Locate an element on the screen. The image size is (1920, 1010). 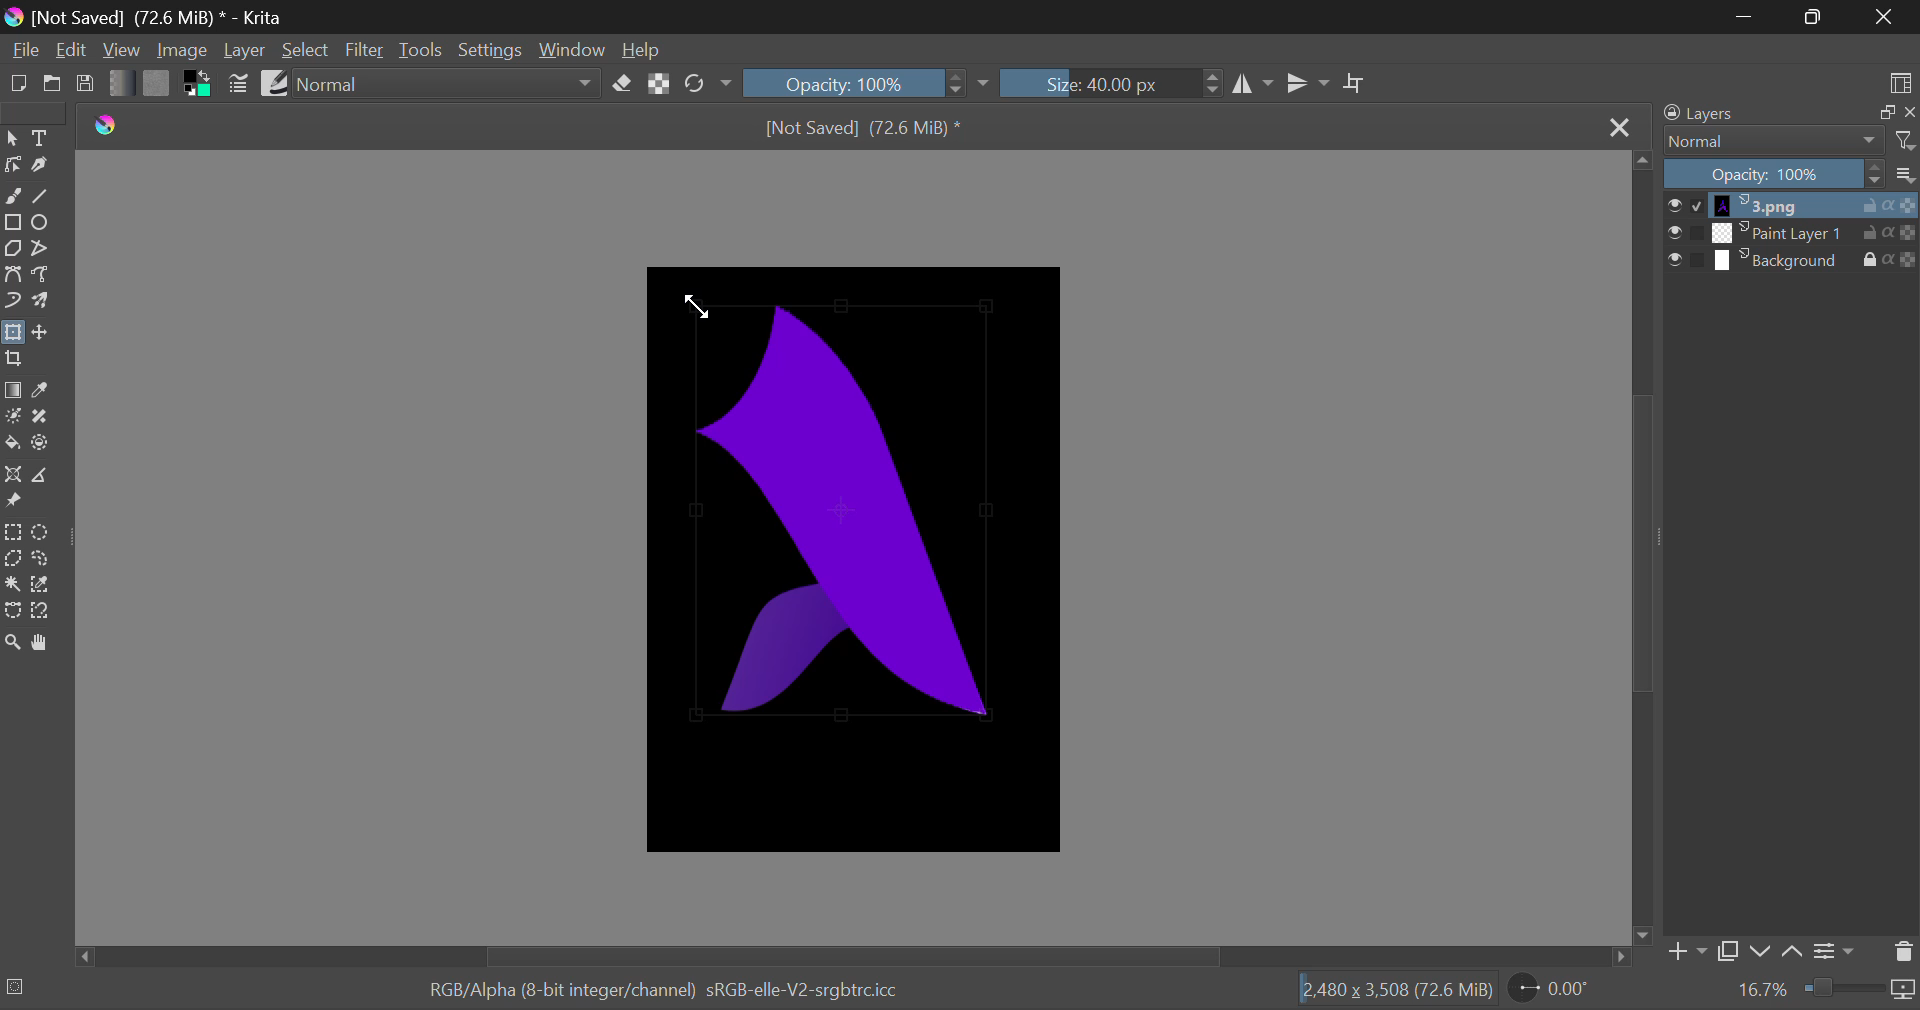
Add Layer is located at coordinates (1686, 952).